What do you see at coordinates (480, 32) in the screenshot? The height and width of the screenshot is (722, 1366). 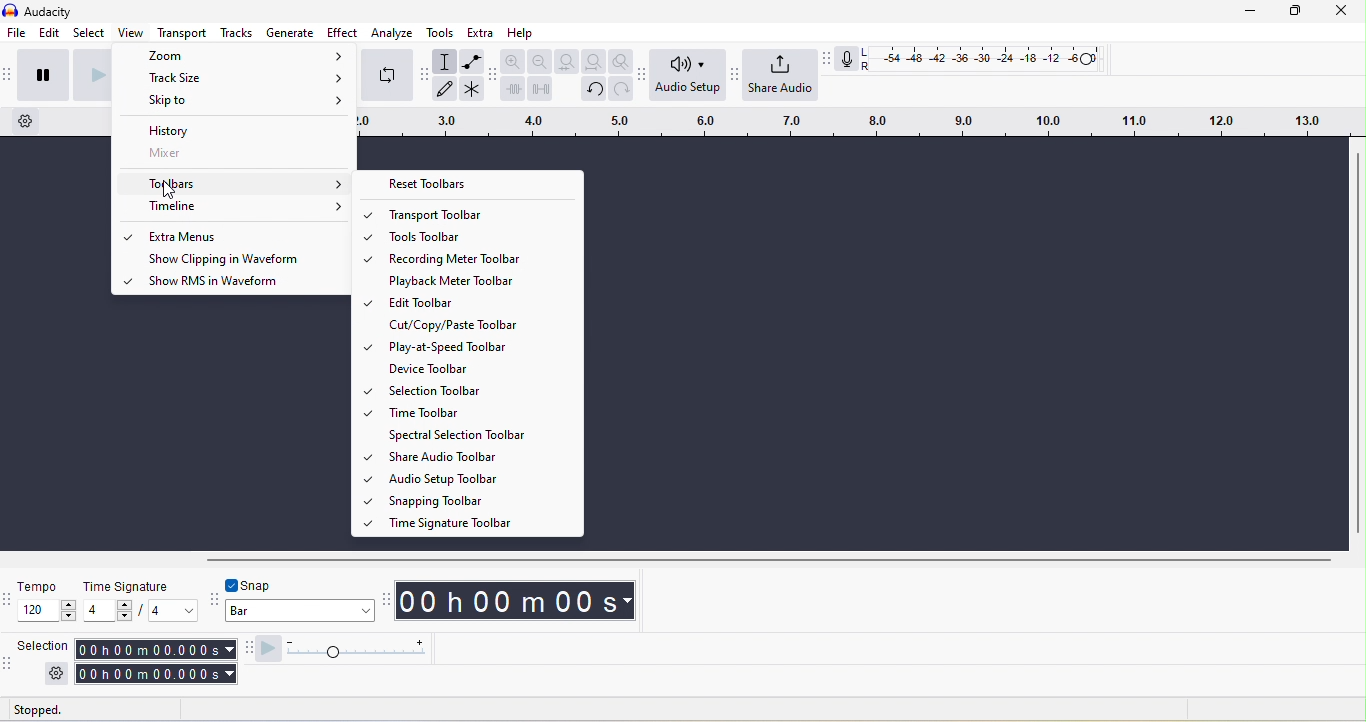 I see `extra` at bounding box center [480, 32].